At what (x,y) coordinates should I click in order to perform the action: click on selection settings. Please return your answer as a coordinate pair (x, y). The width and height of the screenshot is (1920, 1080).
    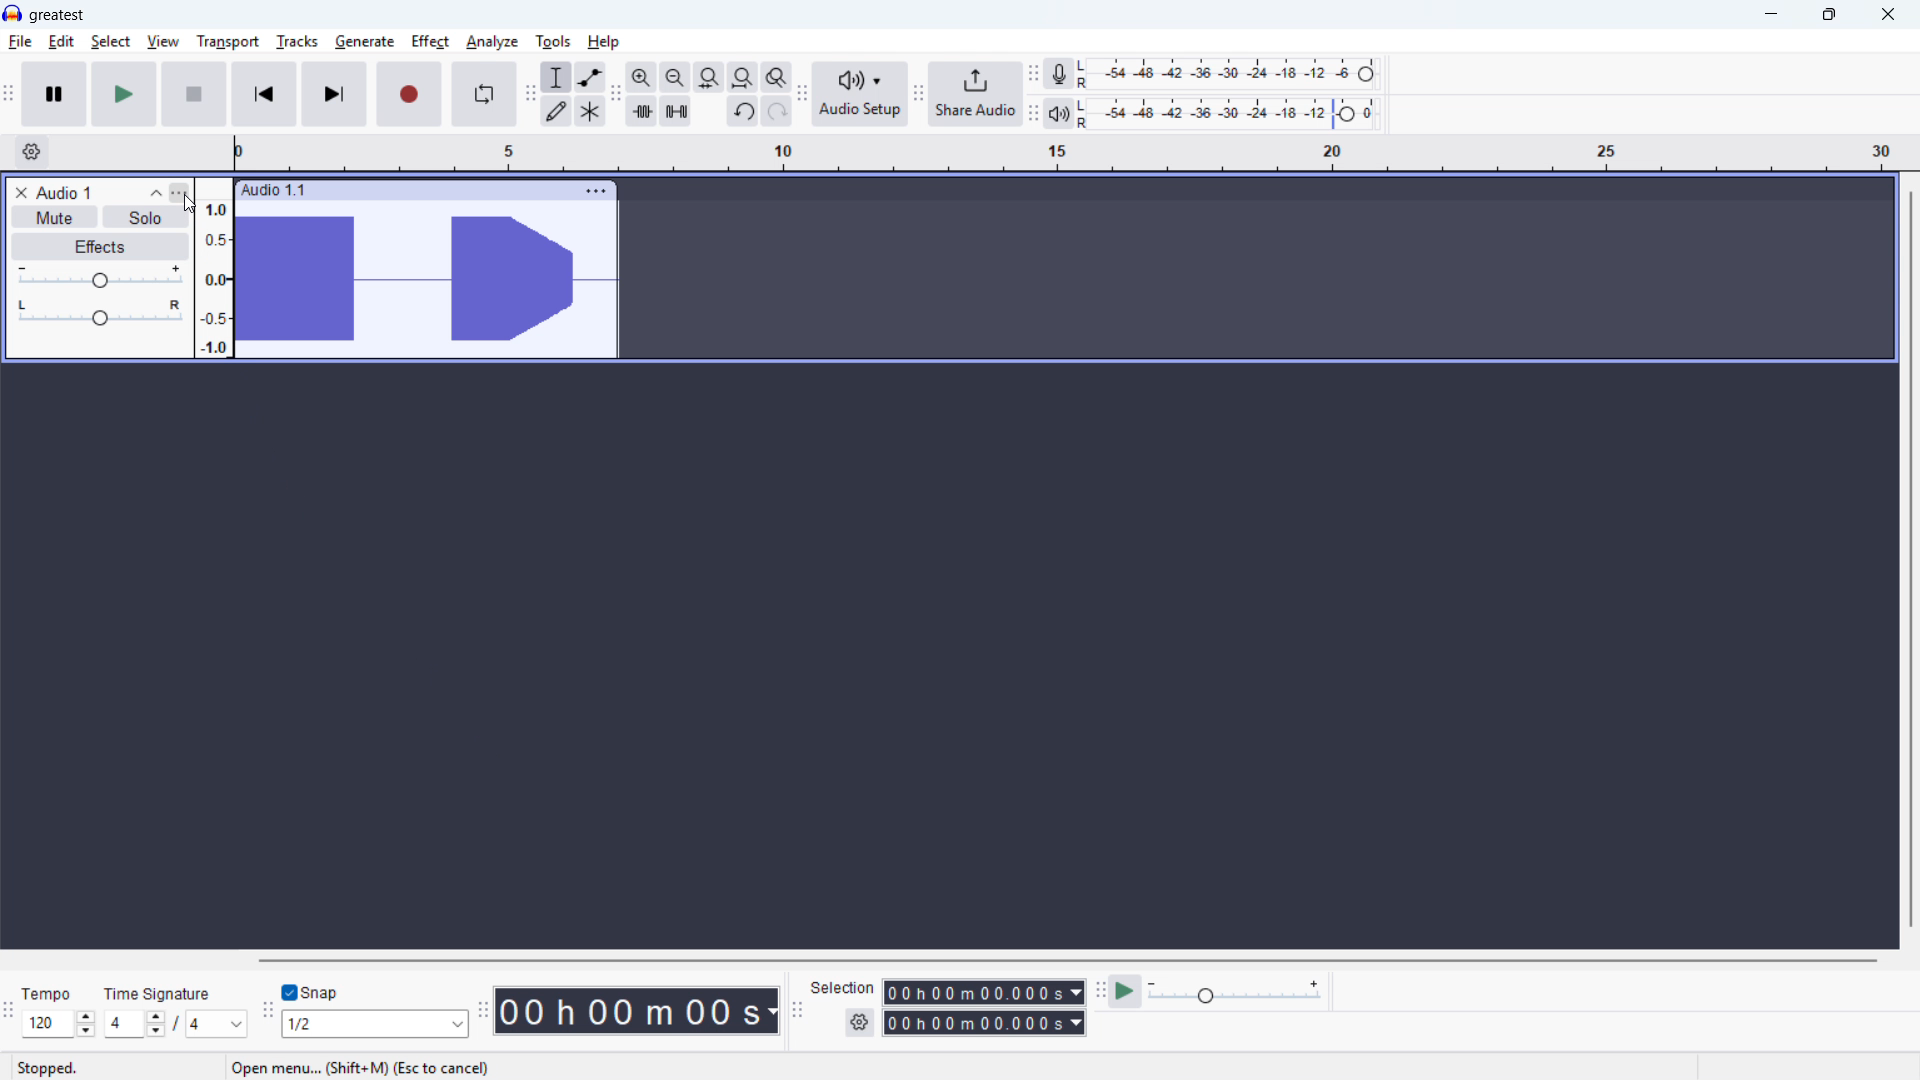
    Looking at the image, I should click on (861, 1023).